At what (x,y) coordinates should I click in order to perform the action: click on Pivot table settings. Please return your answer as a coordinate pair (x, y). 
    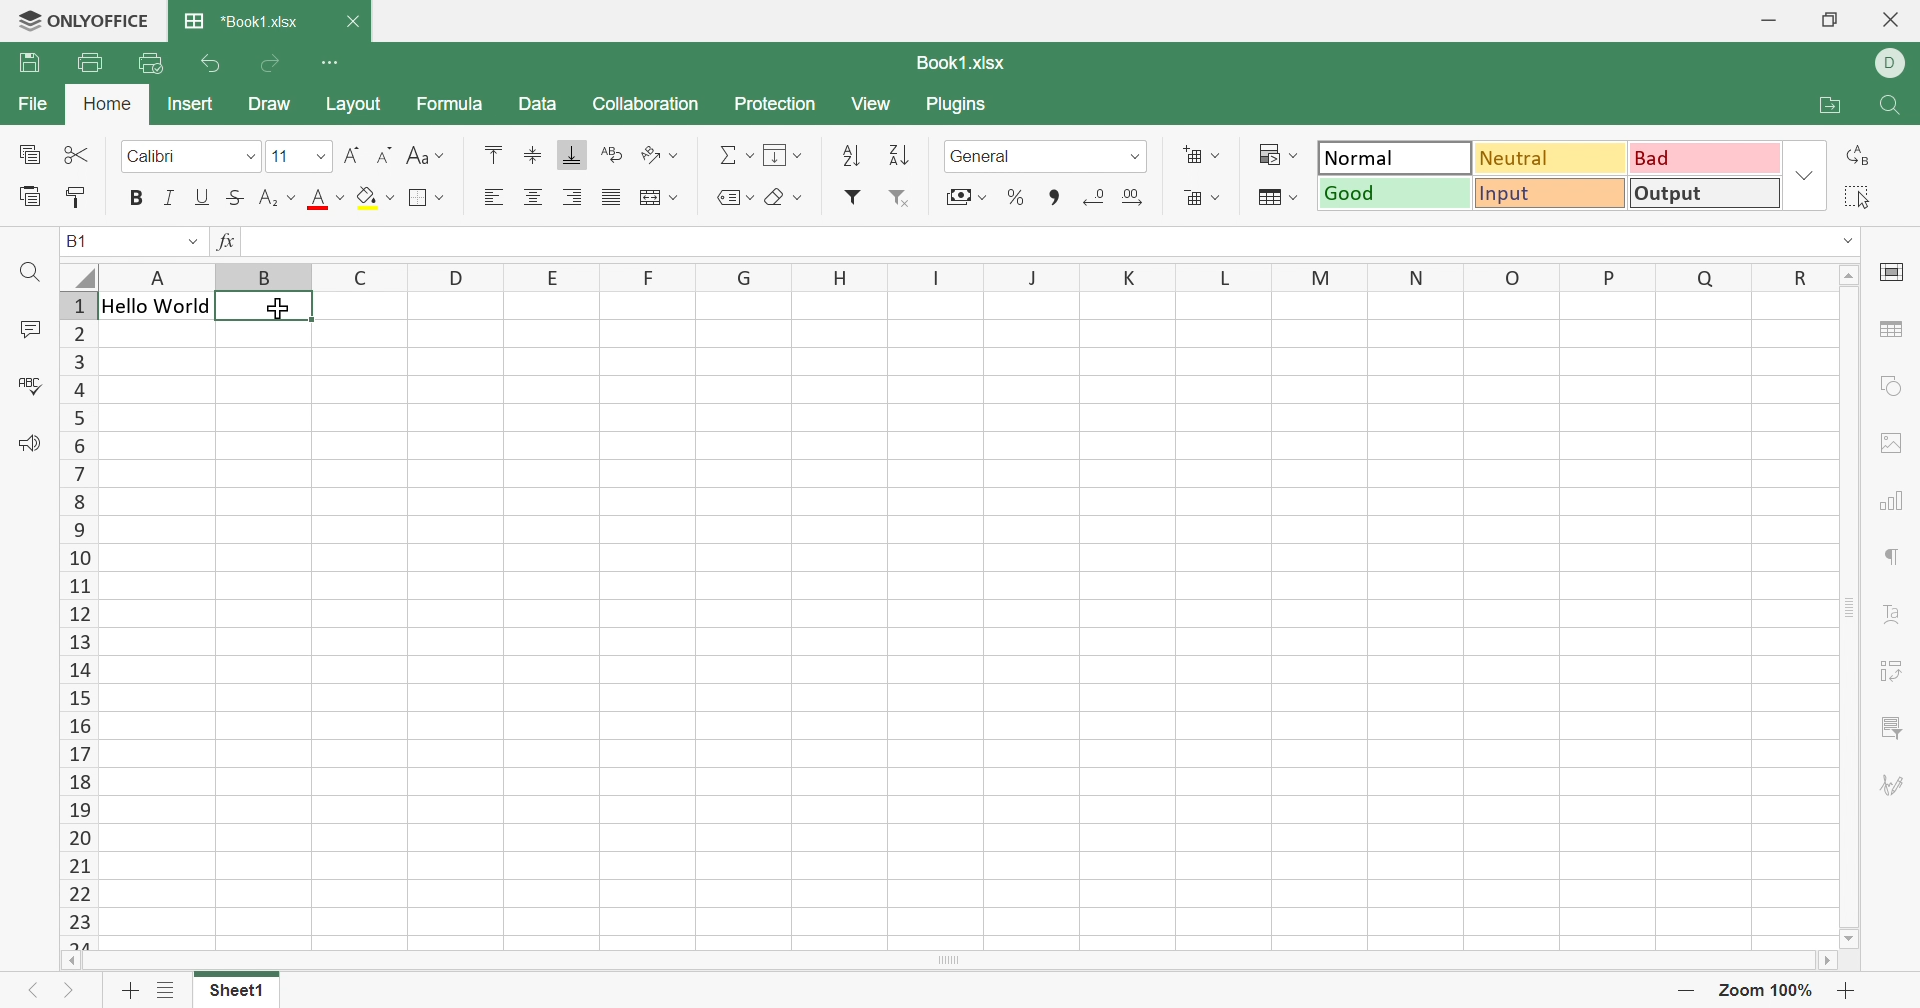
    Looking at the image, I should click on (1895, 673).